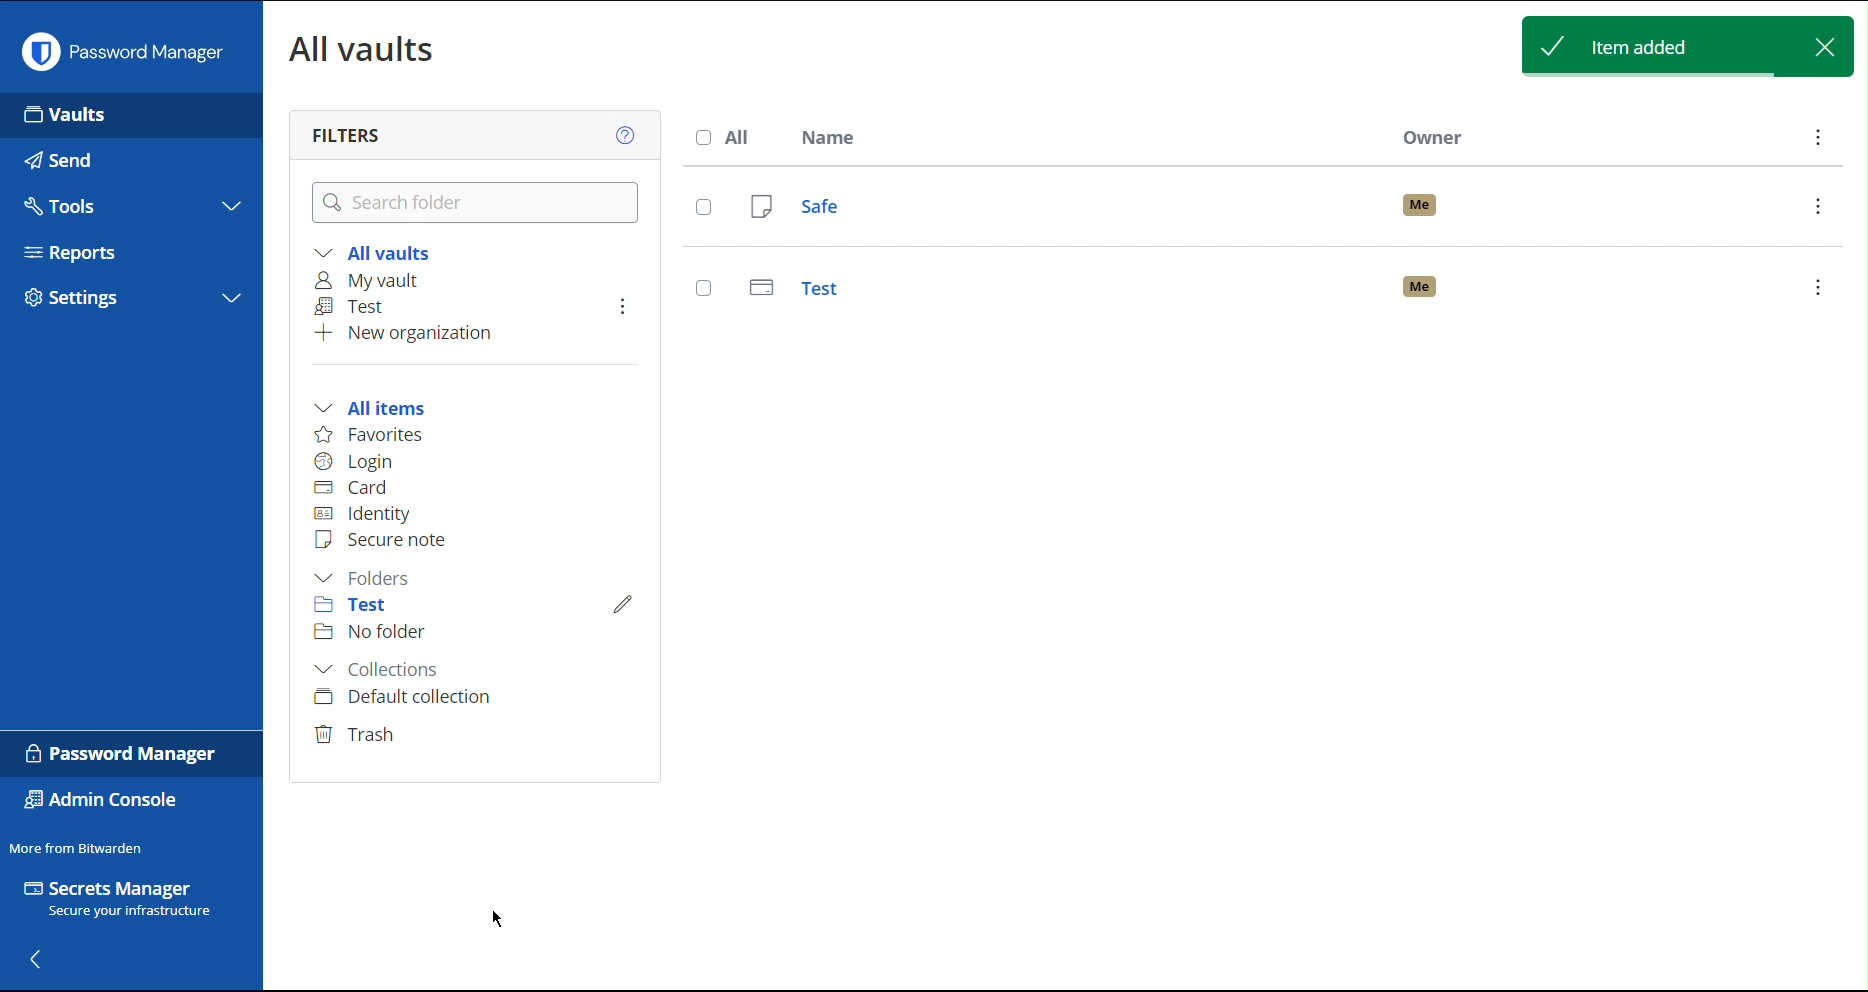 The width and height of the screenshot is (1868, 992). Describe the element at coordinates (374, 578) in the screenshot. I see `Folders` at that location.